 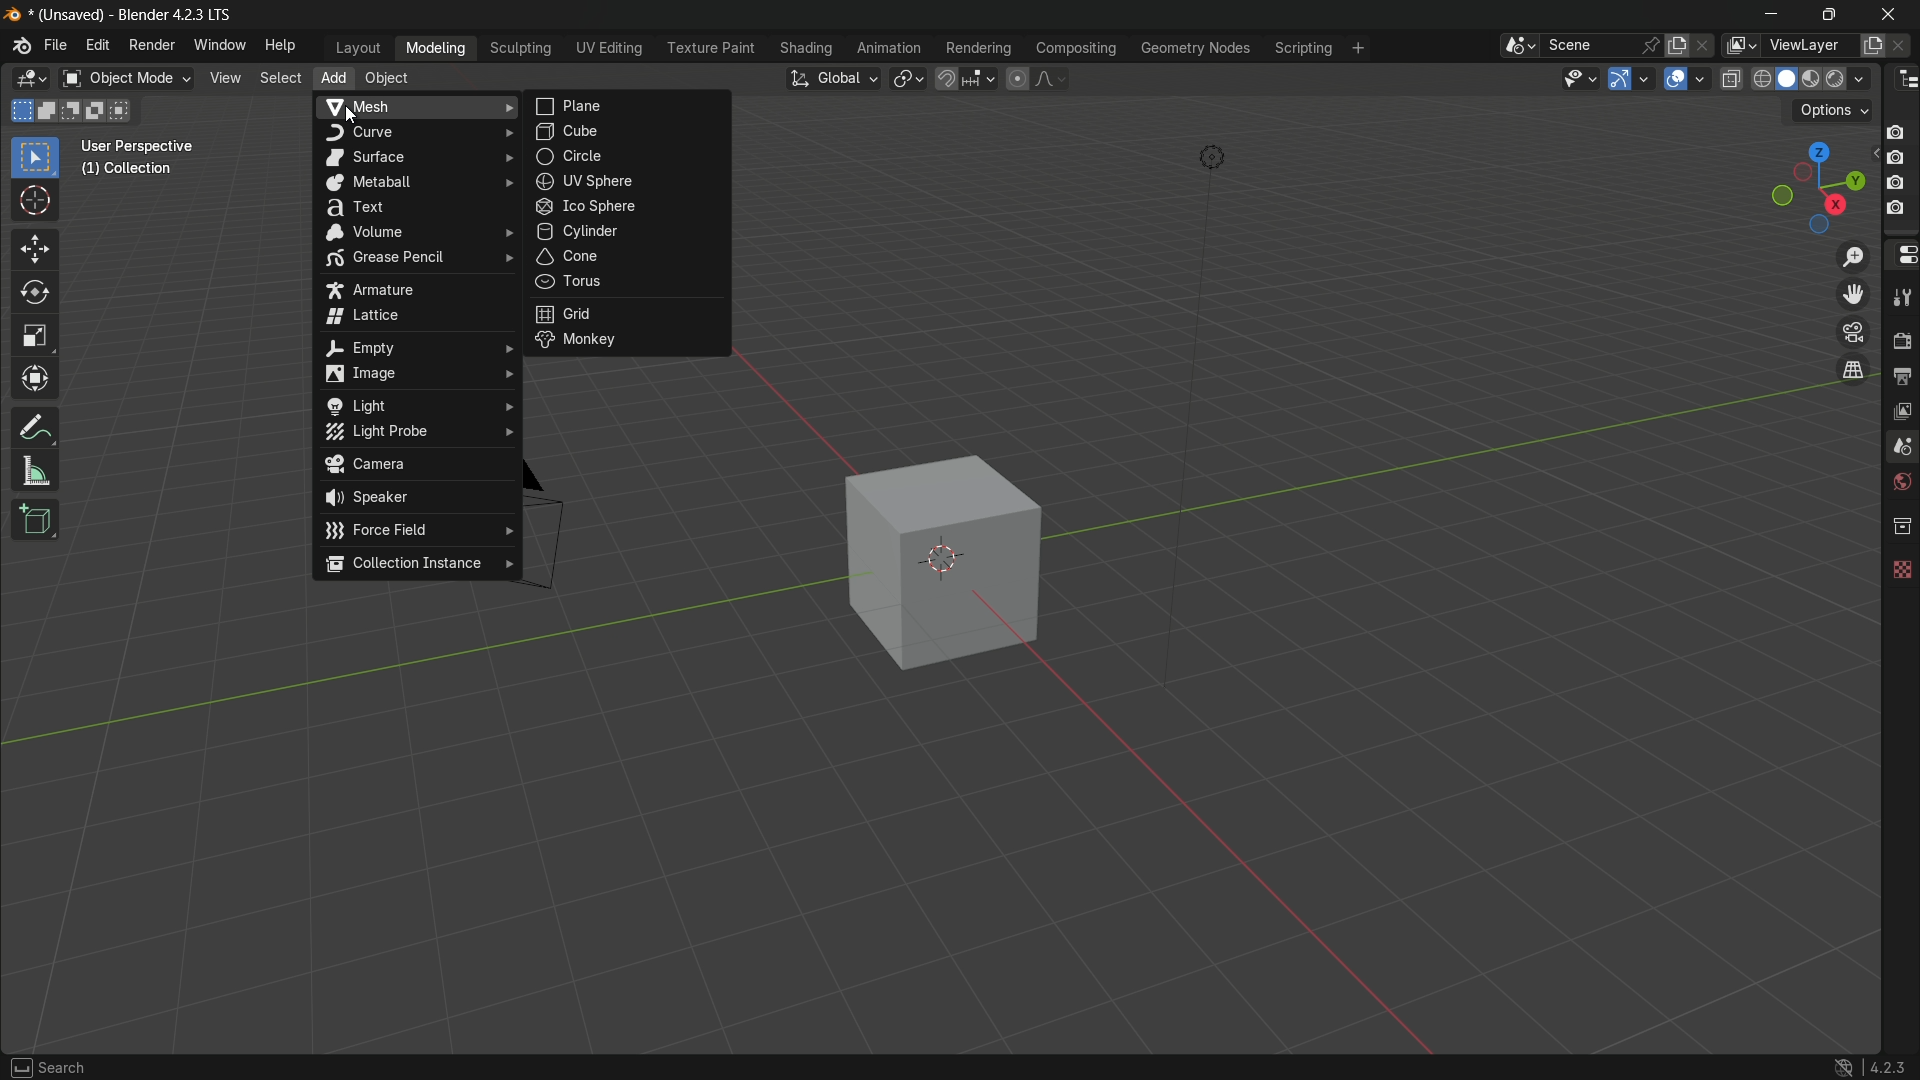 What do you see at coordinates (1852, 295) in the screenshot?
I see `move the view` at bounding box center [1852, 295].